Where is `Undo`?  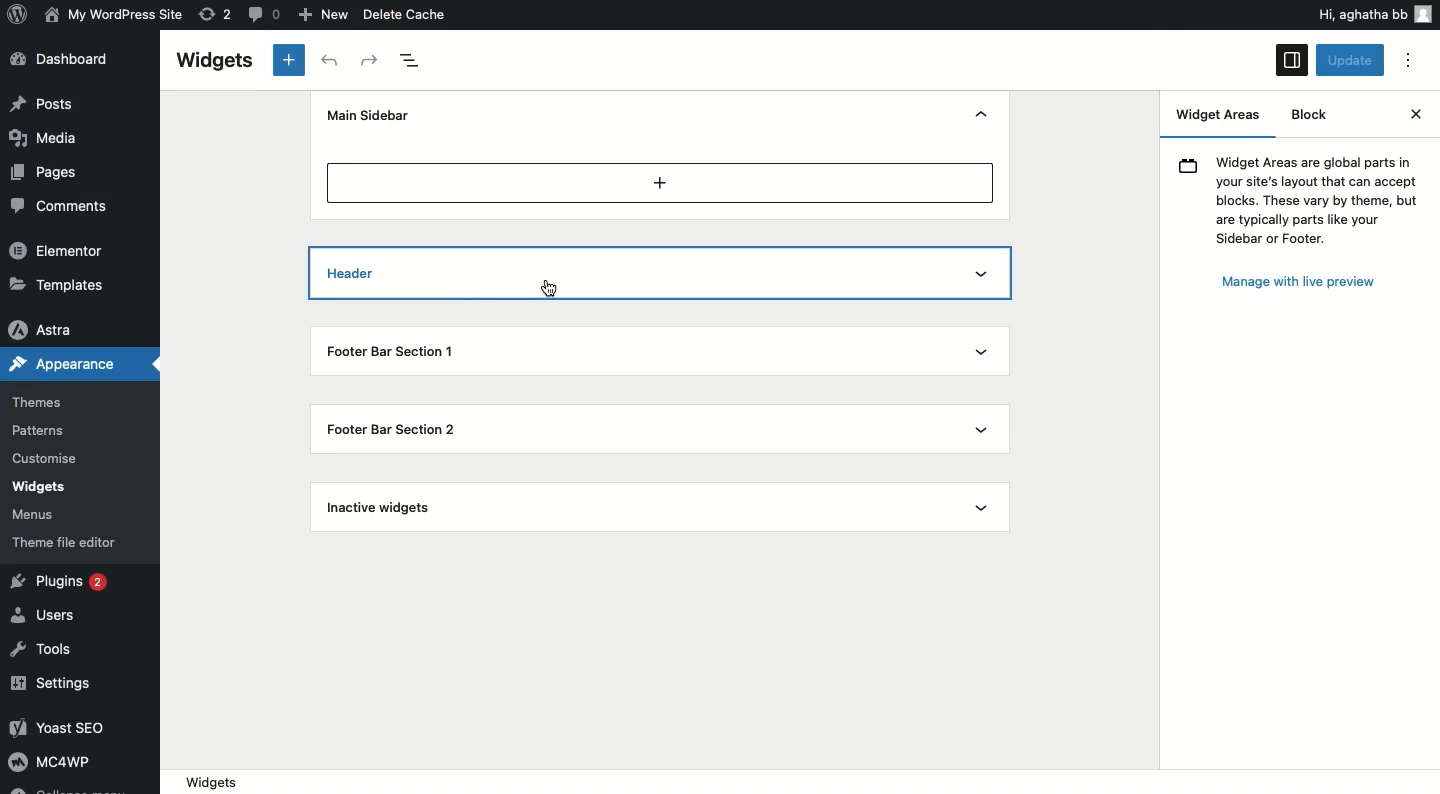 Undo is located at coordinates (333, 61).